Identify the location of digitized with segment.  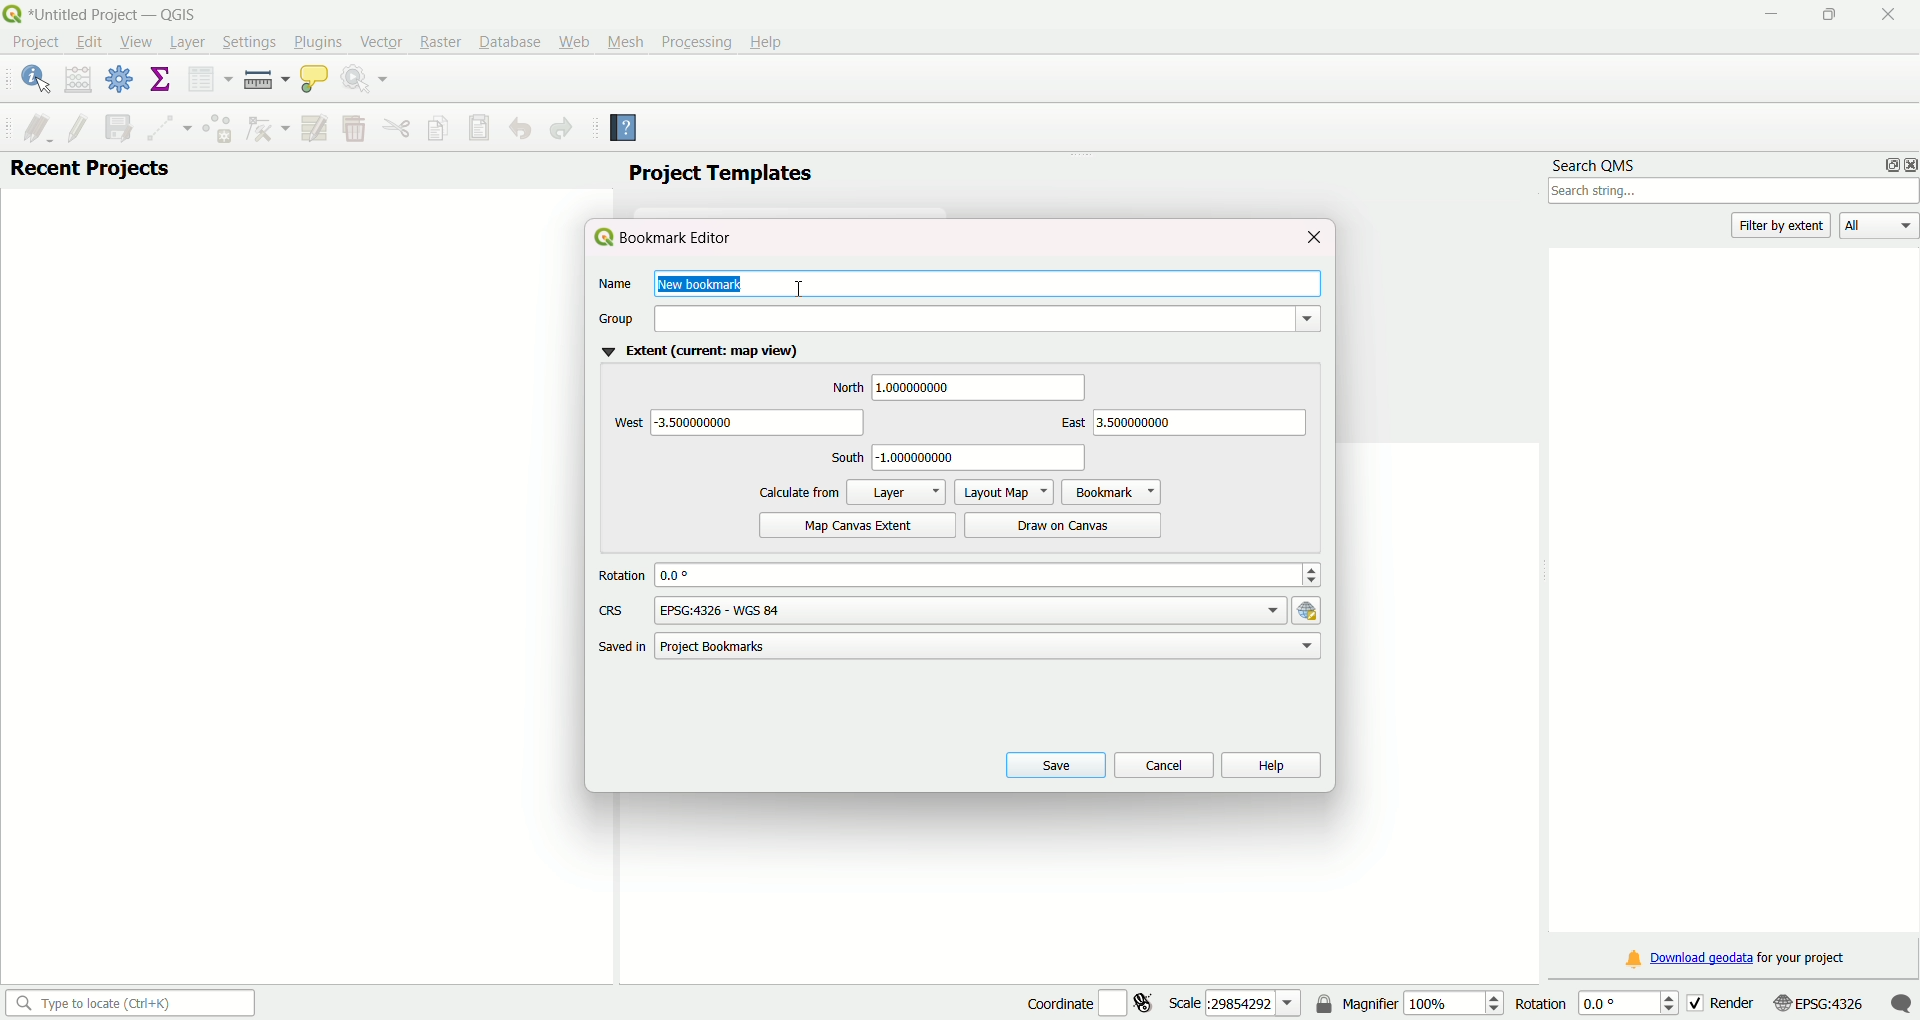
(164, 127).